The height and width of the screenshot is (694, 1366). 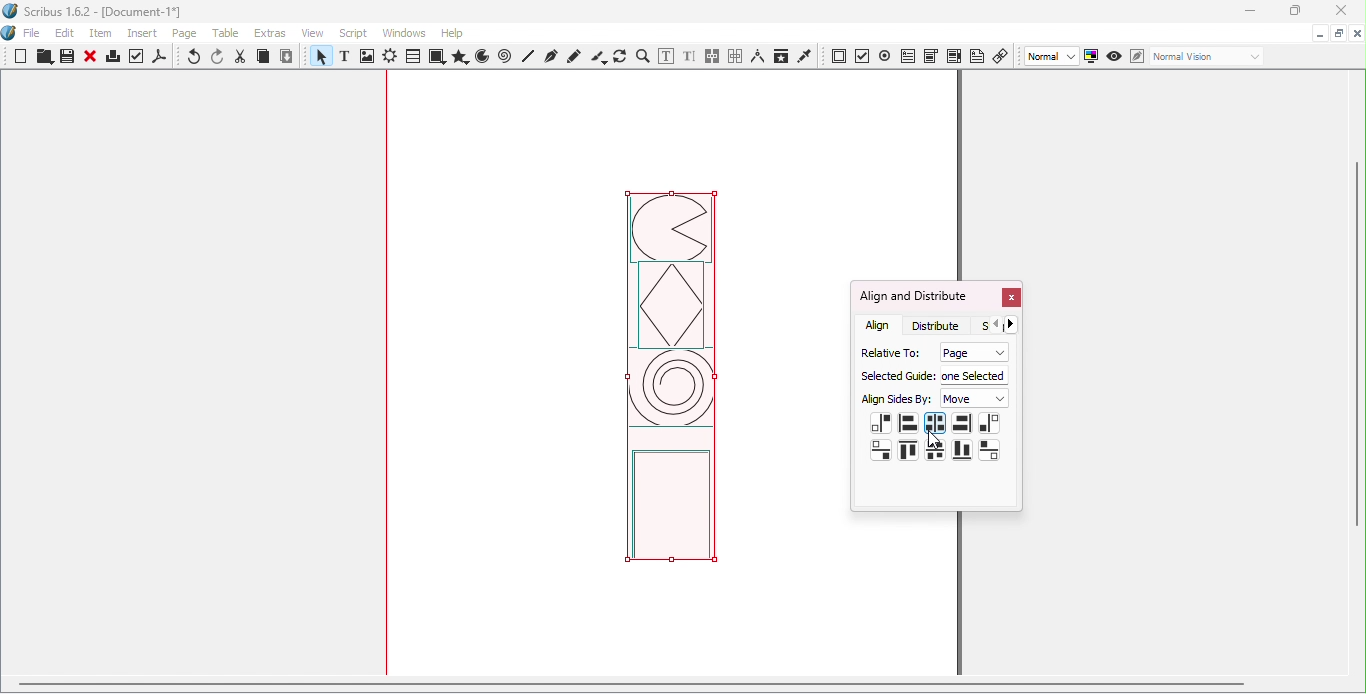 What do you see at coordinates (954, 56) in the screenshot?
I see `PDF list box` at bounding box center [954, 56].